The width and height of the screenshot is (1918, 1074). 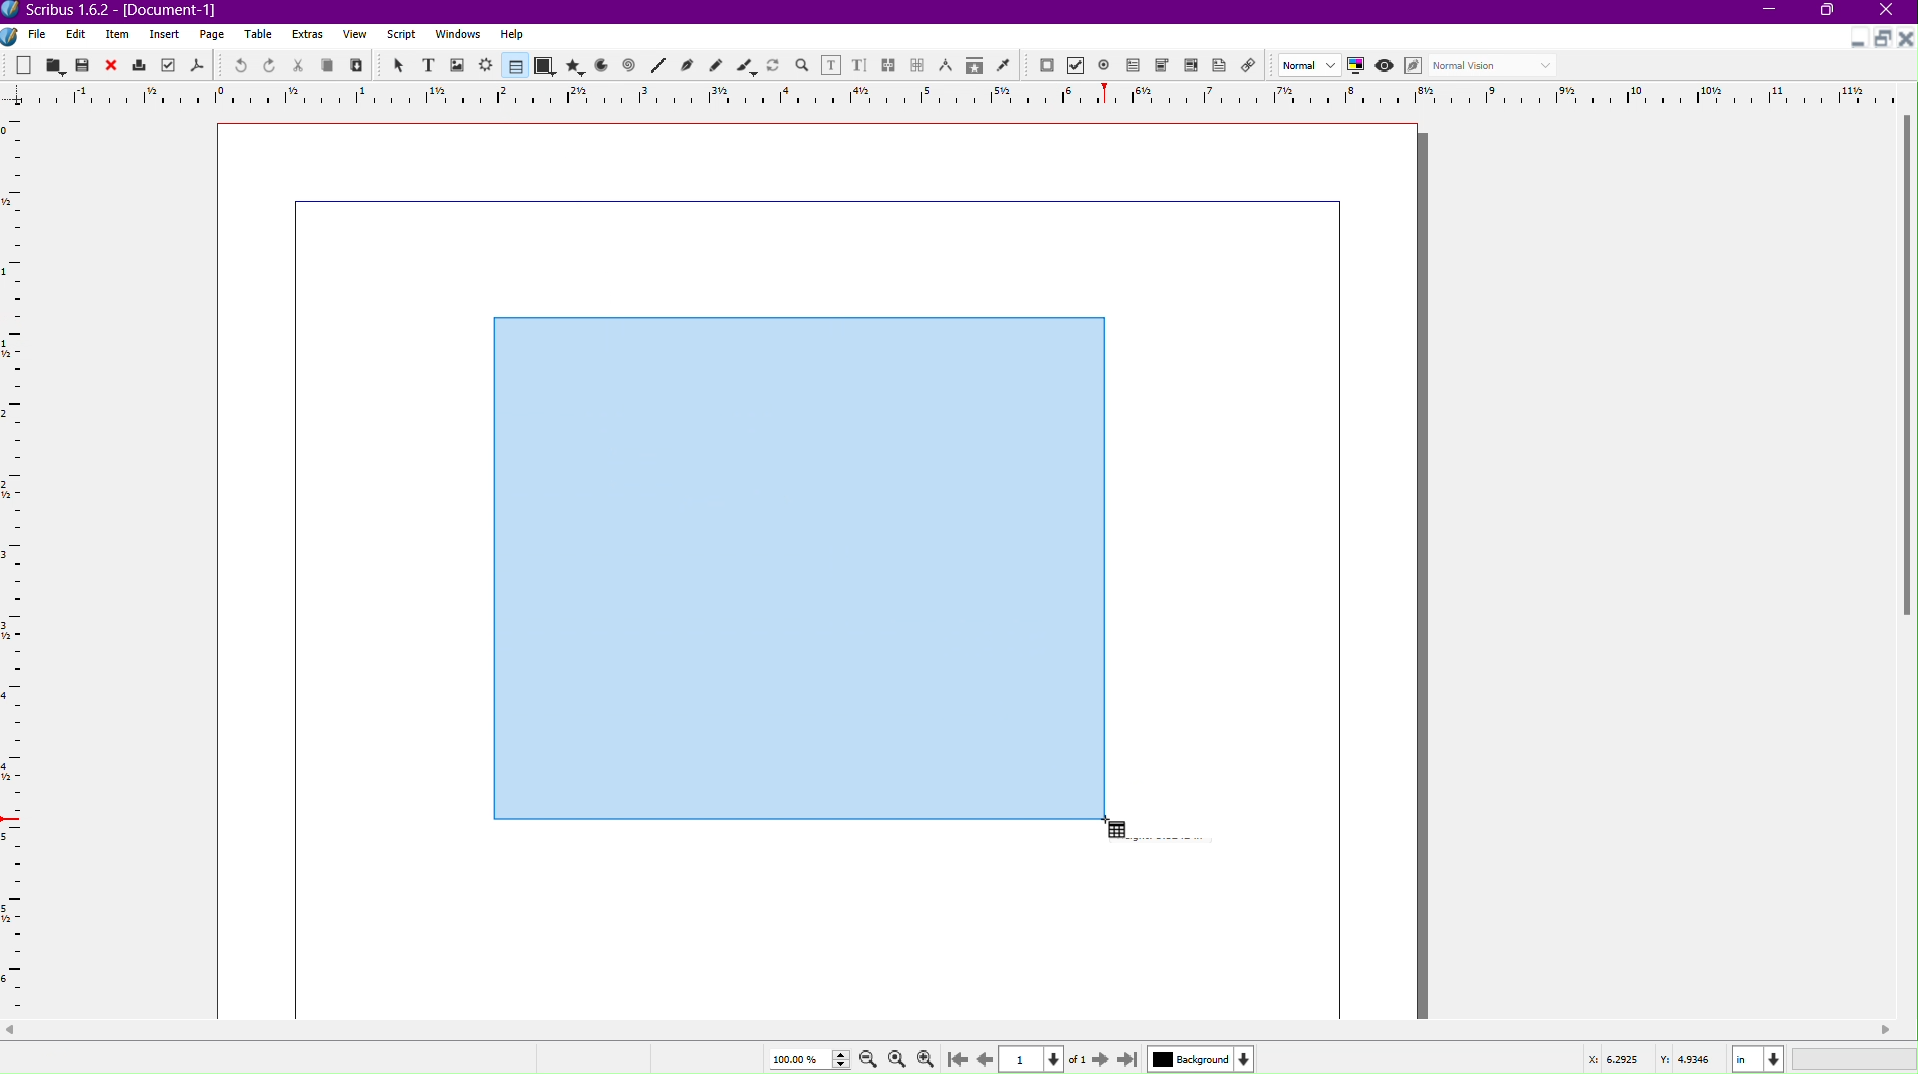 I want to click on Copy, so click(x=330, y=65).